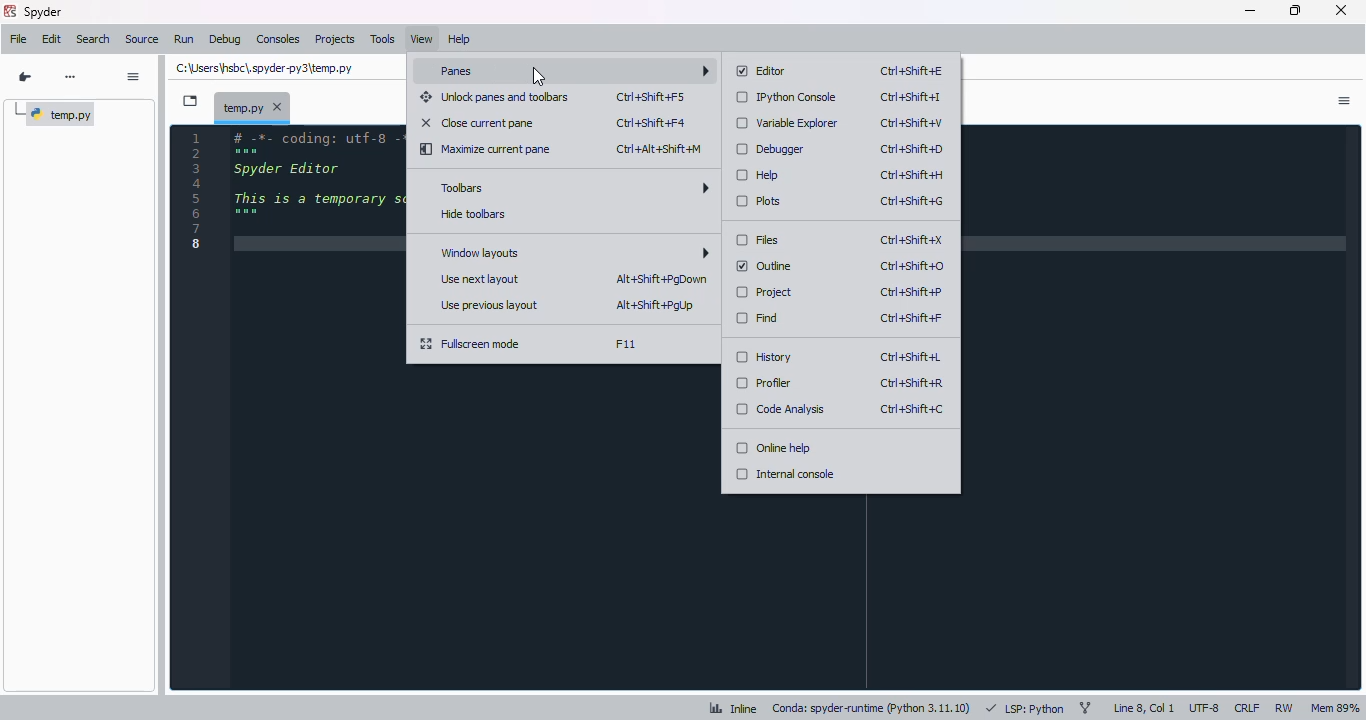  I want to click on debug, so click(226, 40).